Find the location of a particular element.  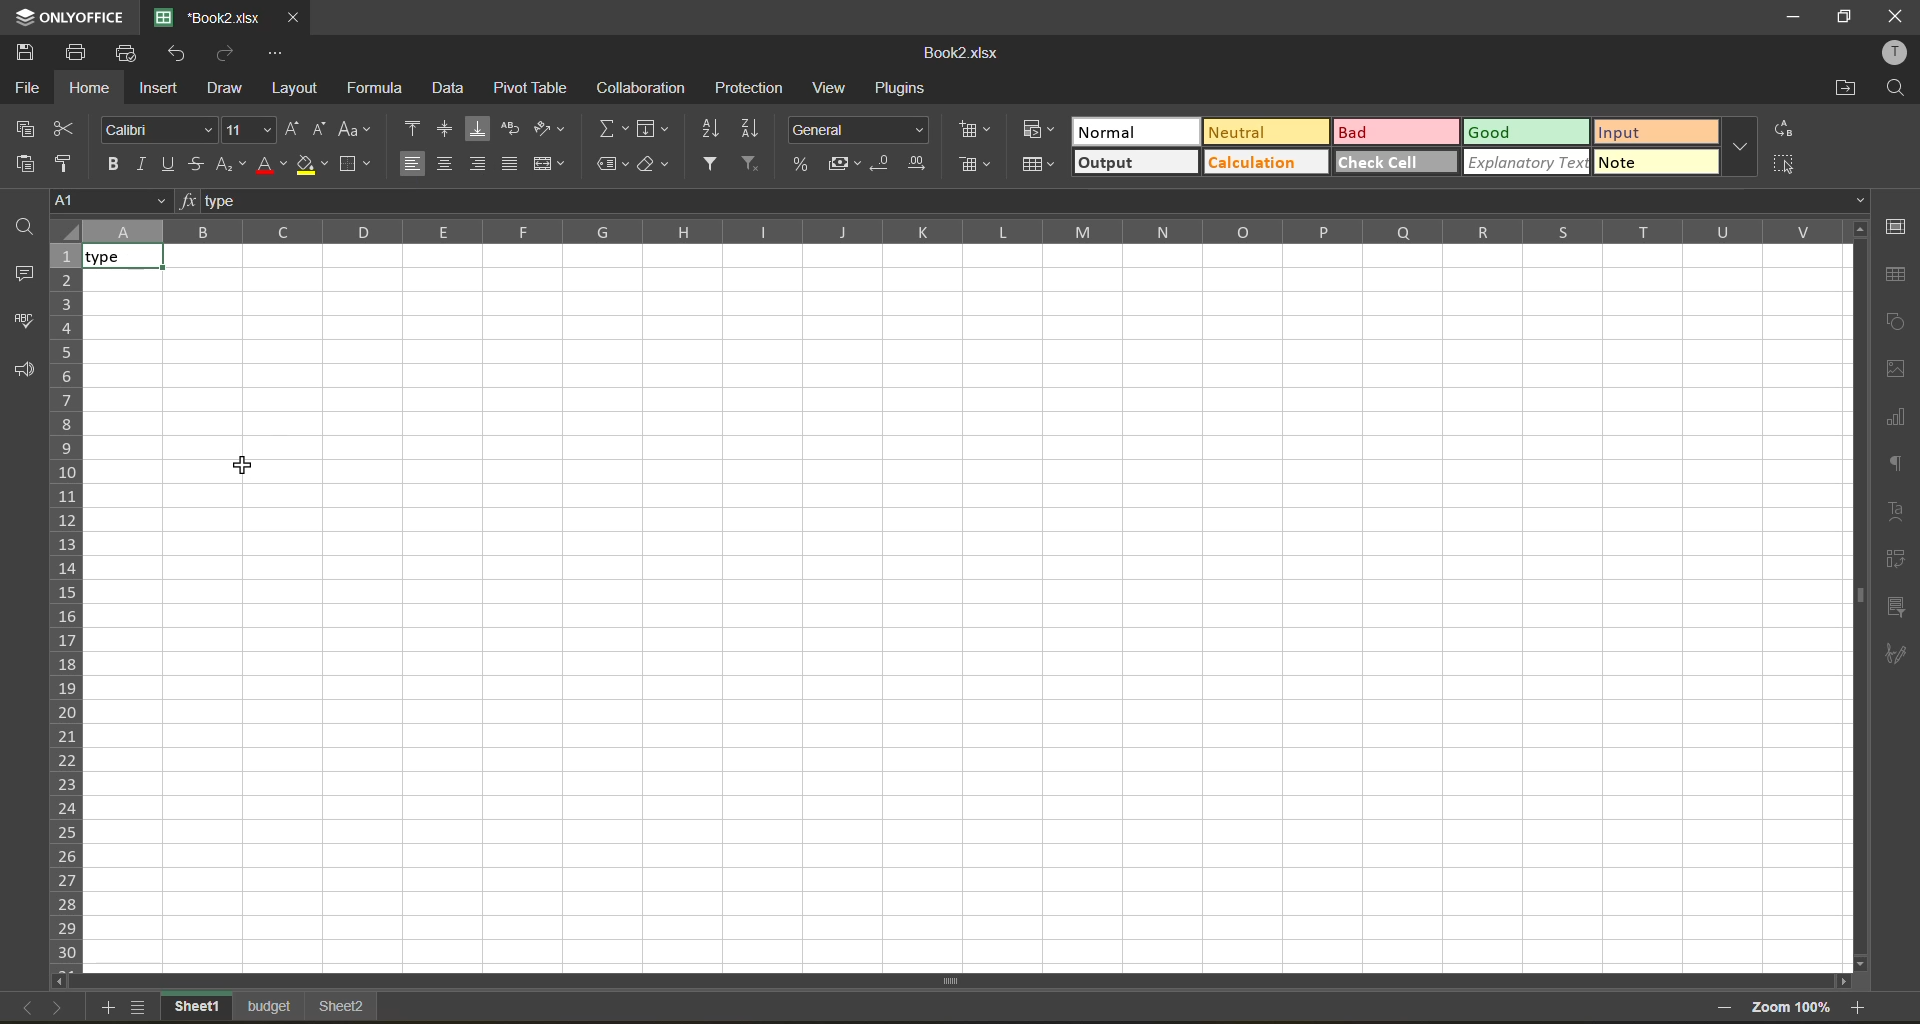

customize quick access toolbar is located at coordinates (276, 53).